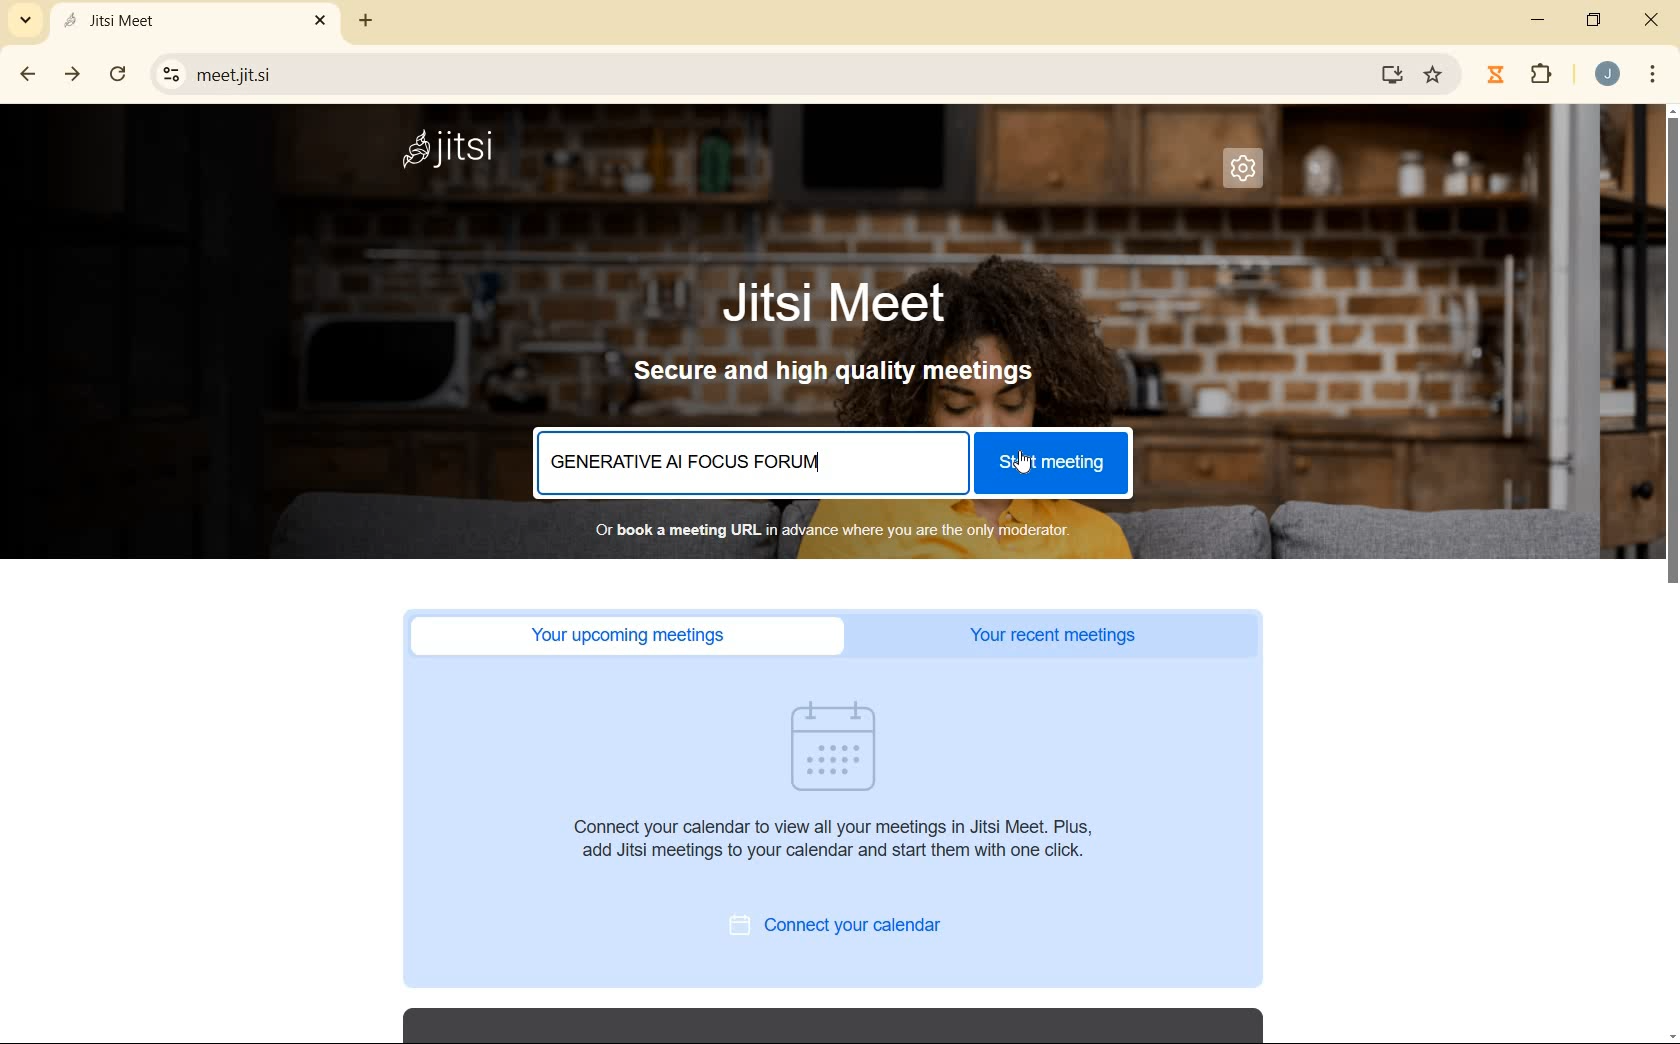 Image resolution: width=1680 pixels, height=1044 pixels. What do you see at coordinates (1652, 74) in the screenshot?
I see `CUSTOMIZE GOOGLE CHROME` at bounding box center [1652, 74].